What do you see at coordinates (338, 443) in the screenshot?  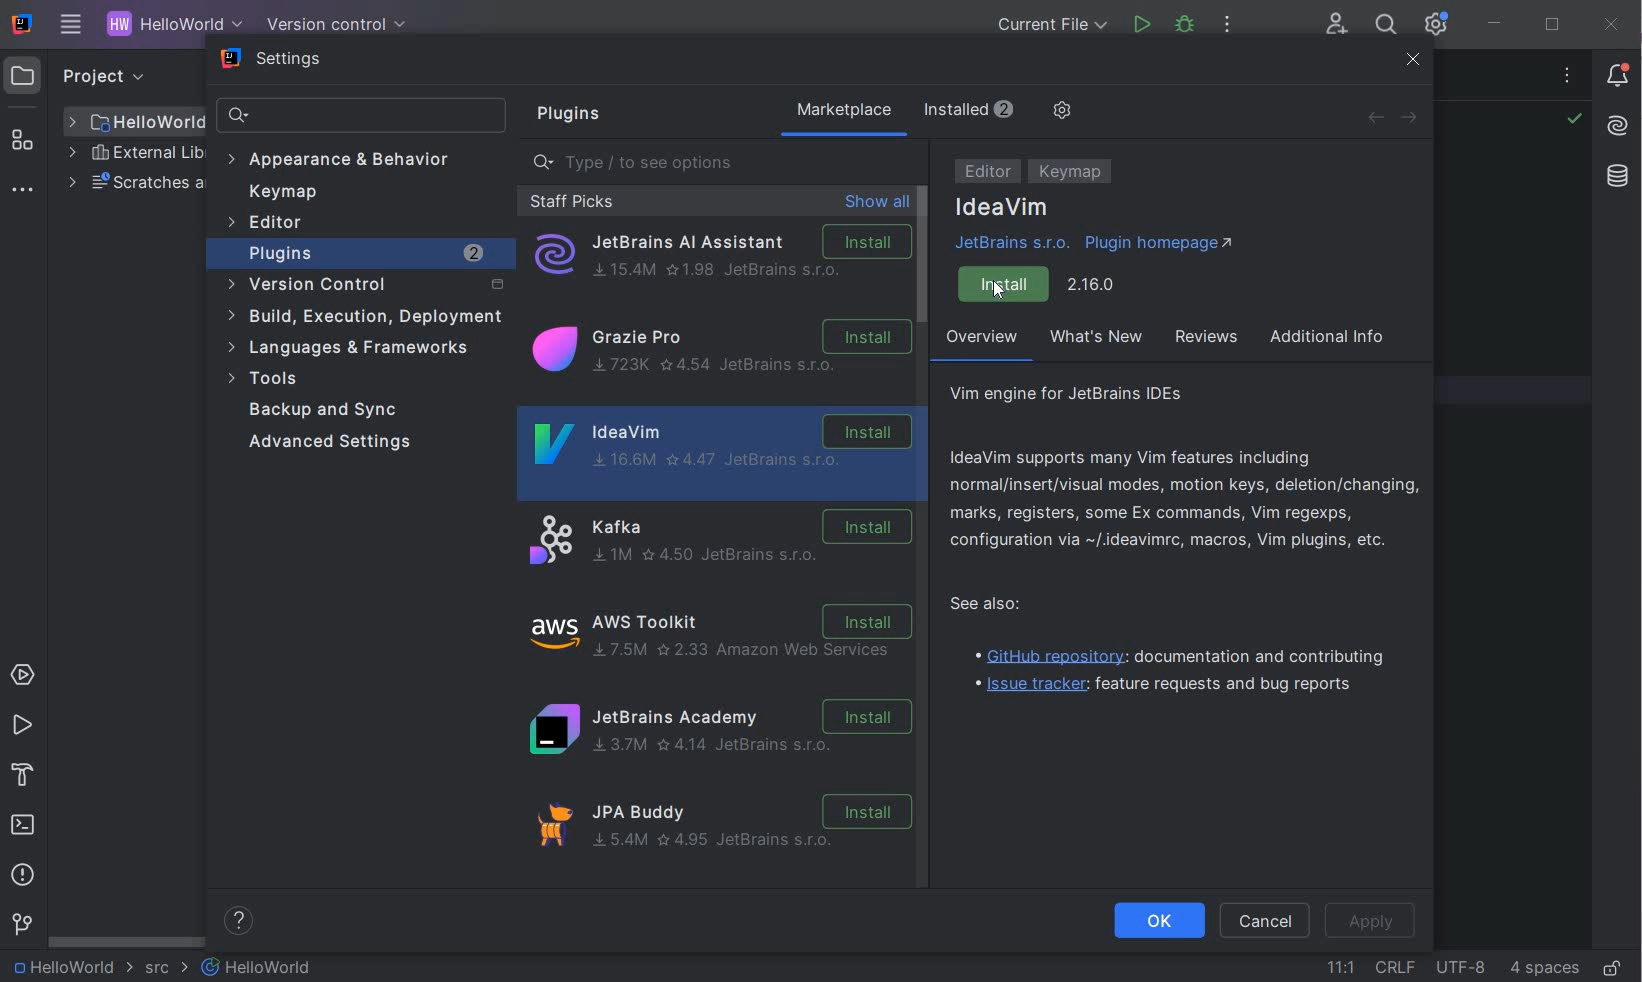 I see `advanced settings` at bounding box center [338, 443].